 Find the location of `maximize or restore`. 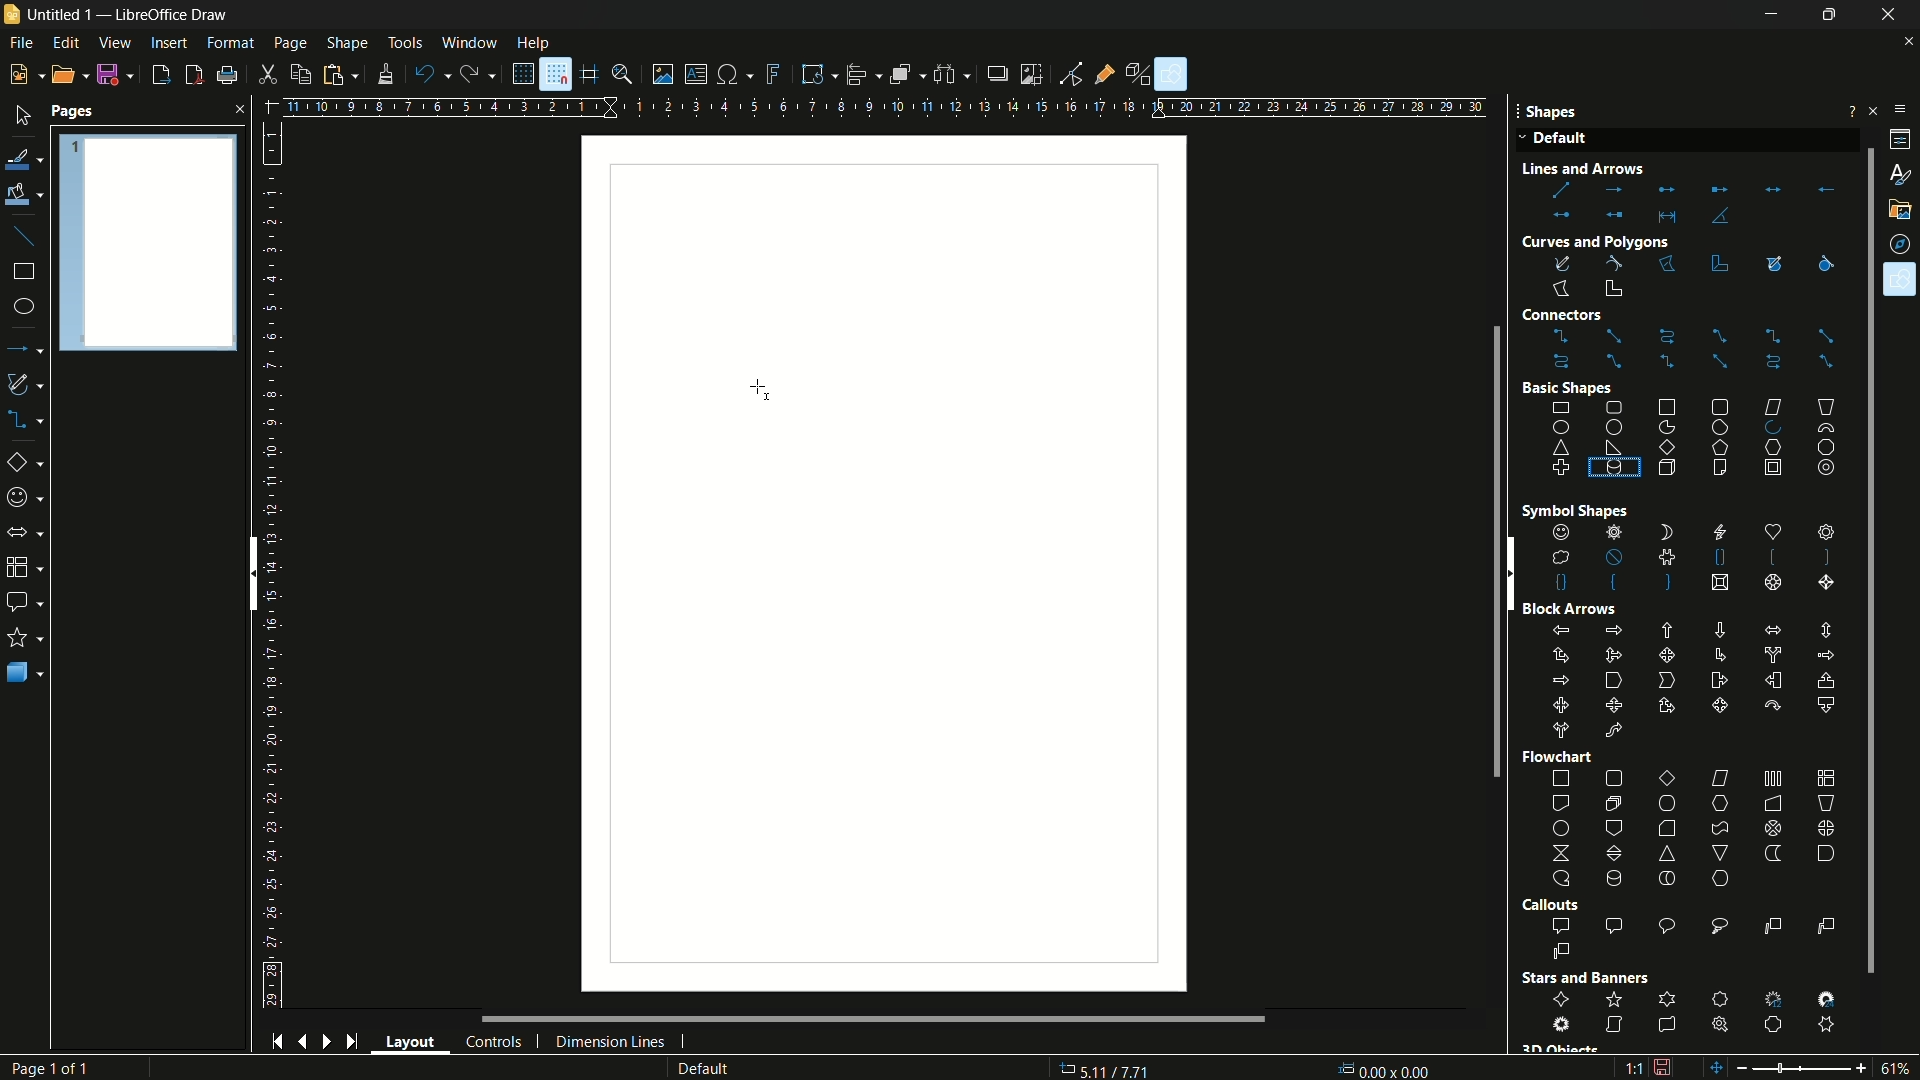

maximize or restore is located at coordinates (1834, 15).